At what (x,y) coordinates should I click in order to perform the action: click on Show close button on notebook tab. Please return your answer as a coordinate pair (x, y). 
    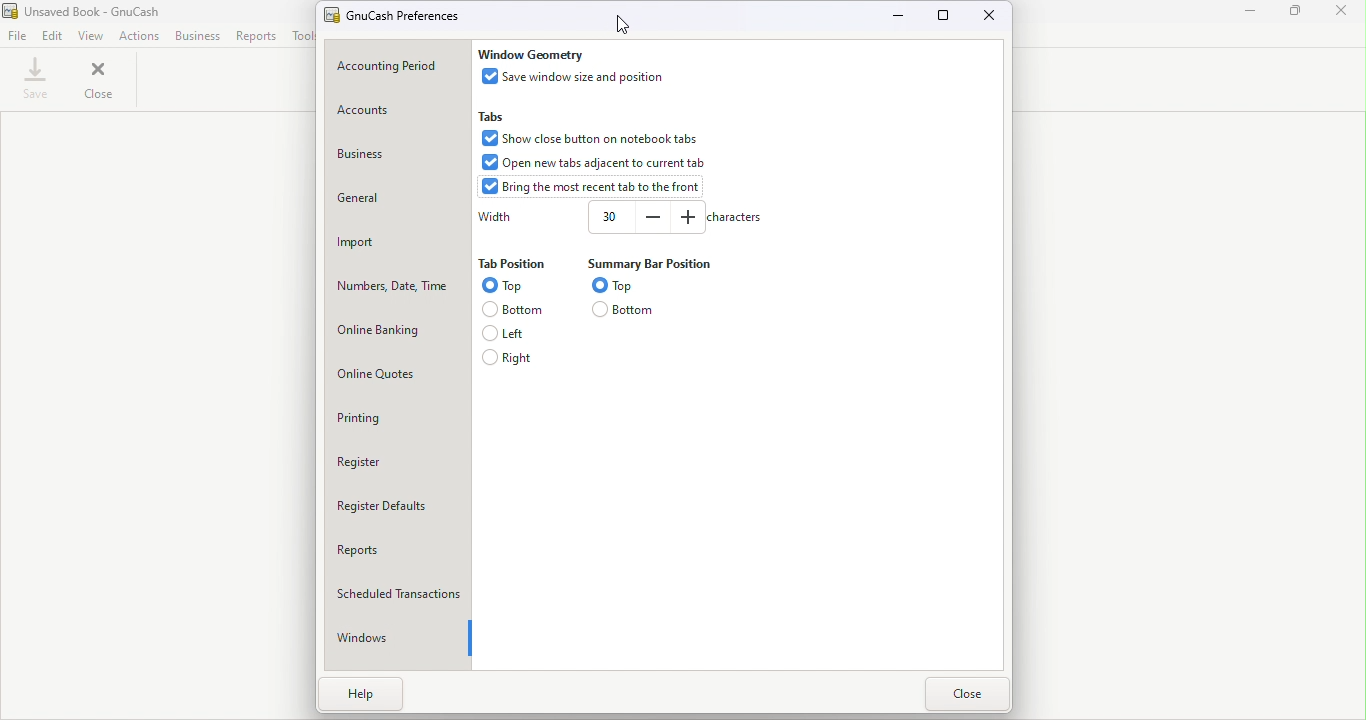
    Looking at the image, I should click on (587, 136).